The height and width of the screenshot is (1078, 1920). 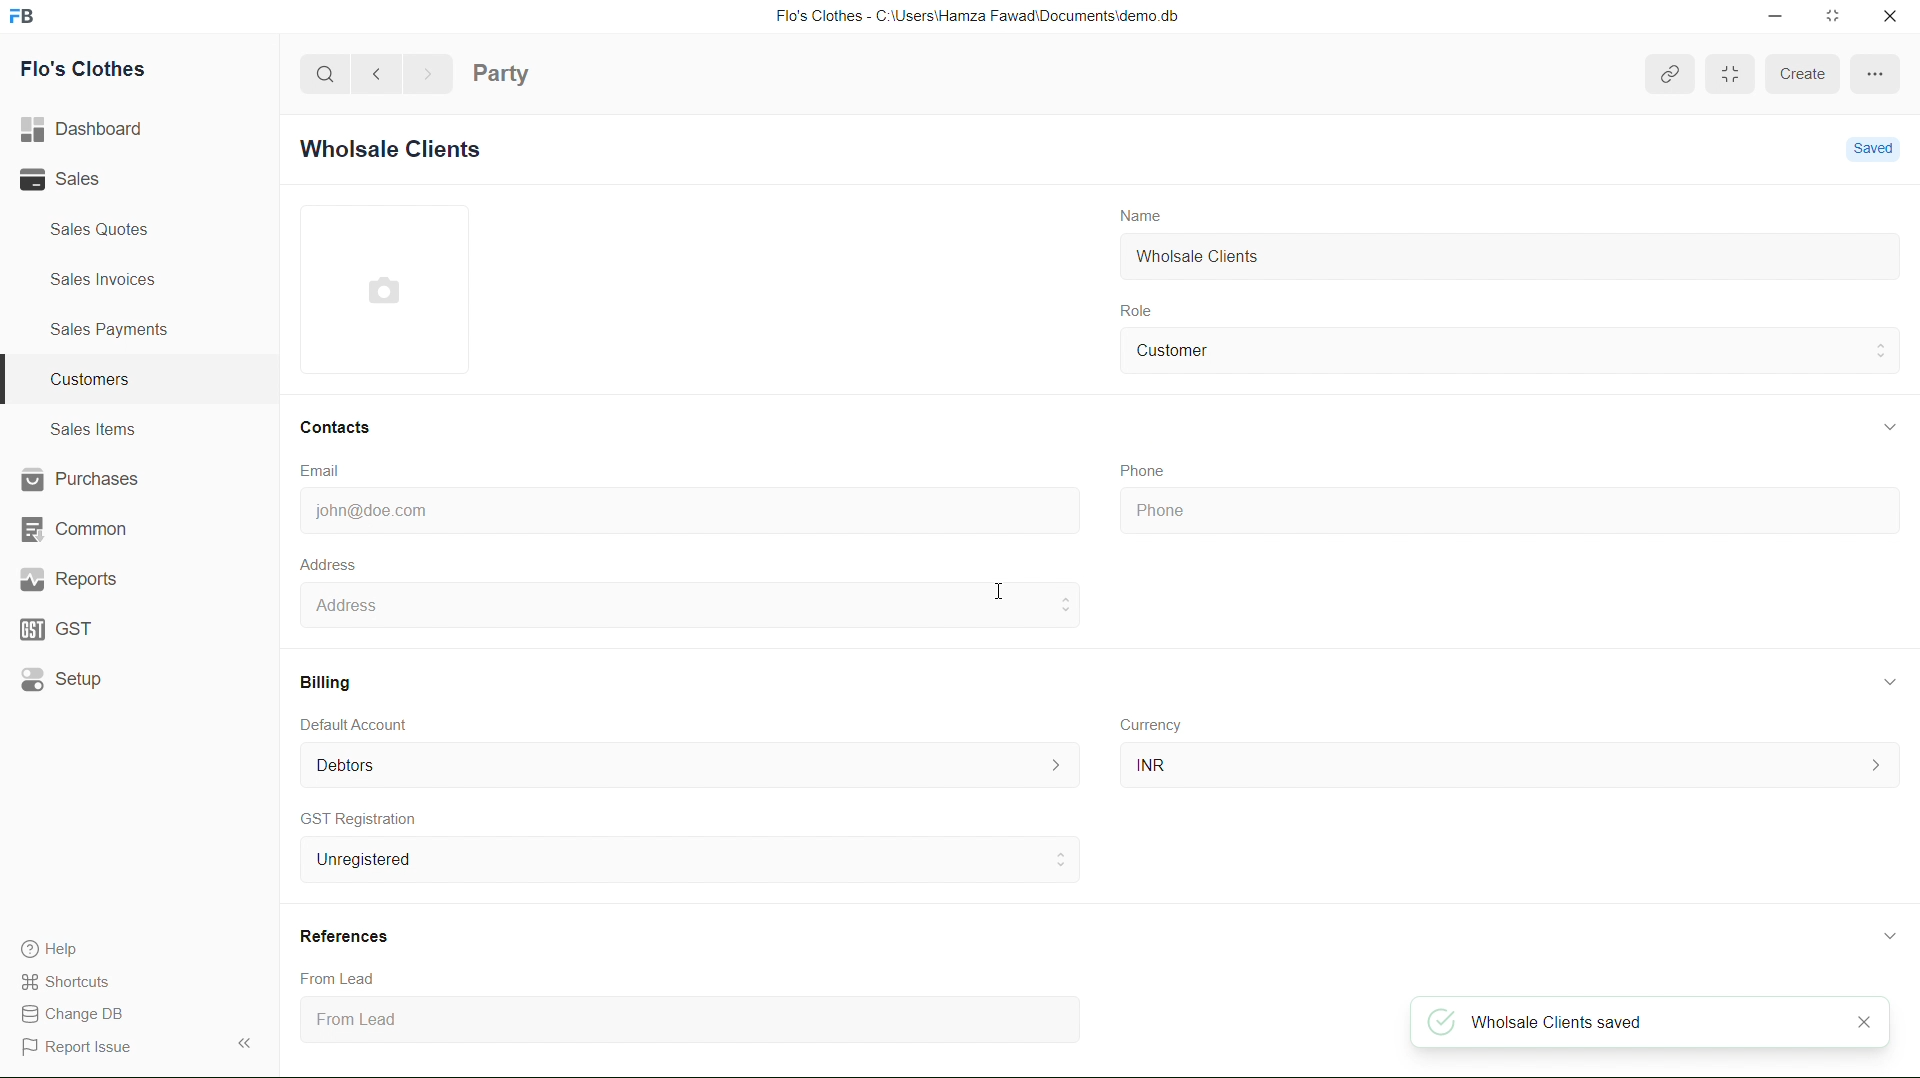 I want to click on Billing, so click(x=327, y=677).